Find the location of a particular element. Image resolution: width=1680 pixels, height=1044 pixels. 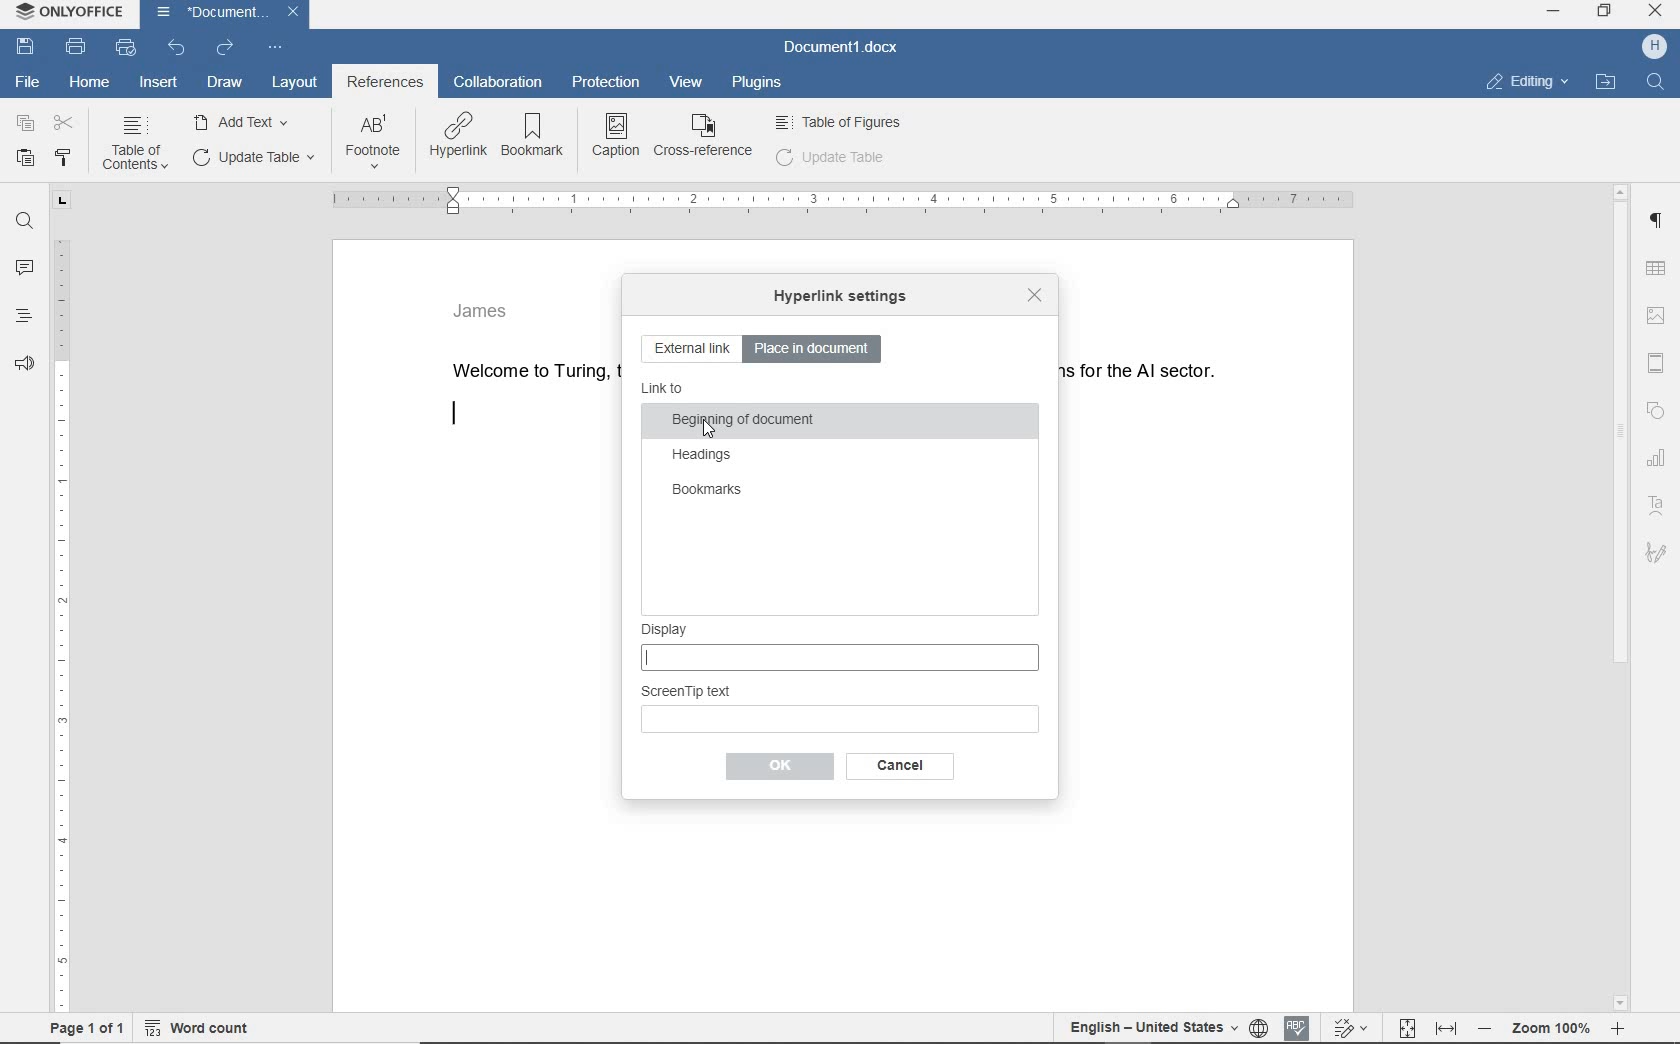

ADD TEXT is located at coordinates (245, 121).